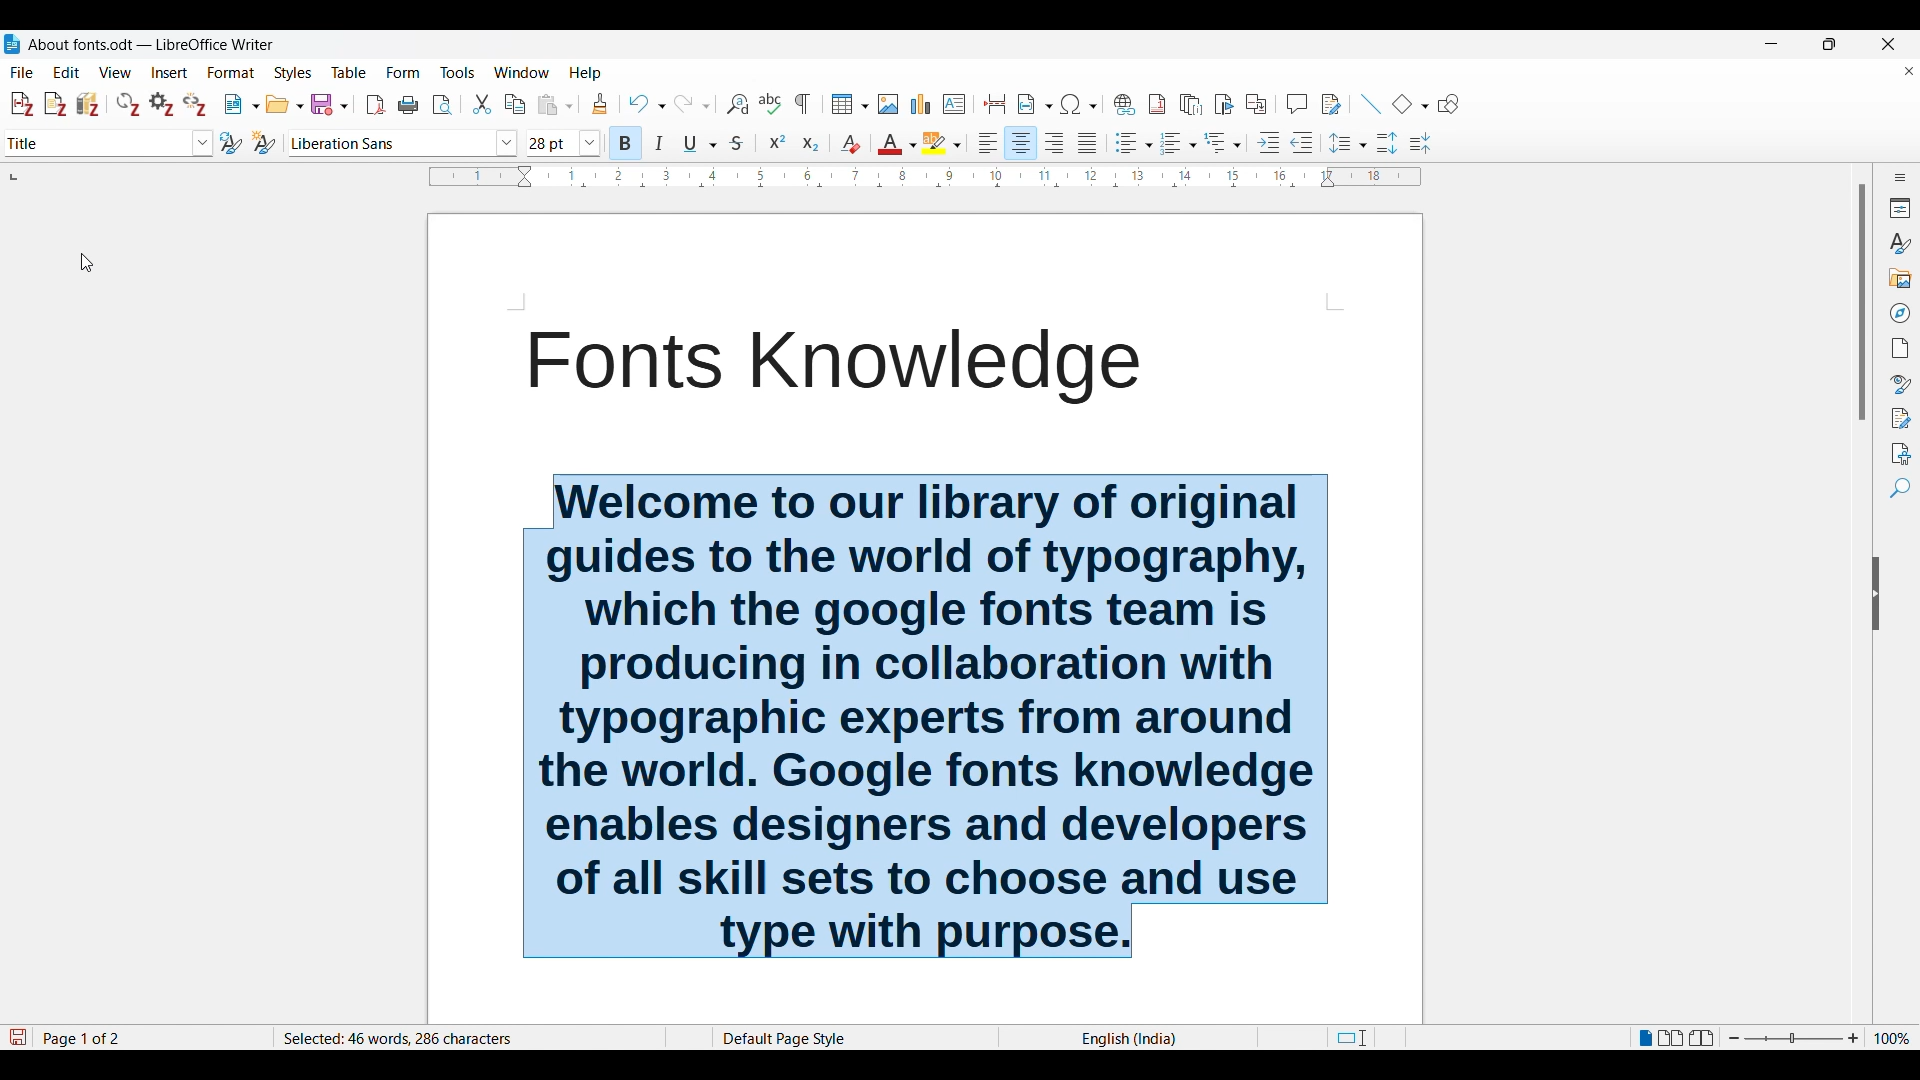 The height and width of the screenshot is (1080, 1920). What do you see at coordinates (600, 104) in the screenshot?
I see `Clone formatting` at bounding box center [600, 104].